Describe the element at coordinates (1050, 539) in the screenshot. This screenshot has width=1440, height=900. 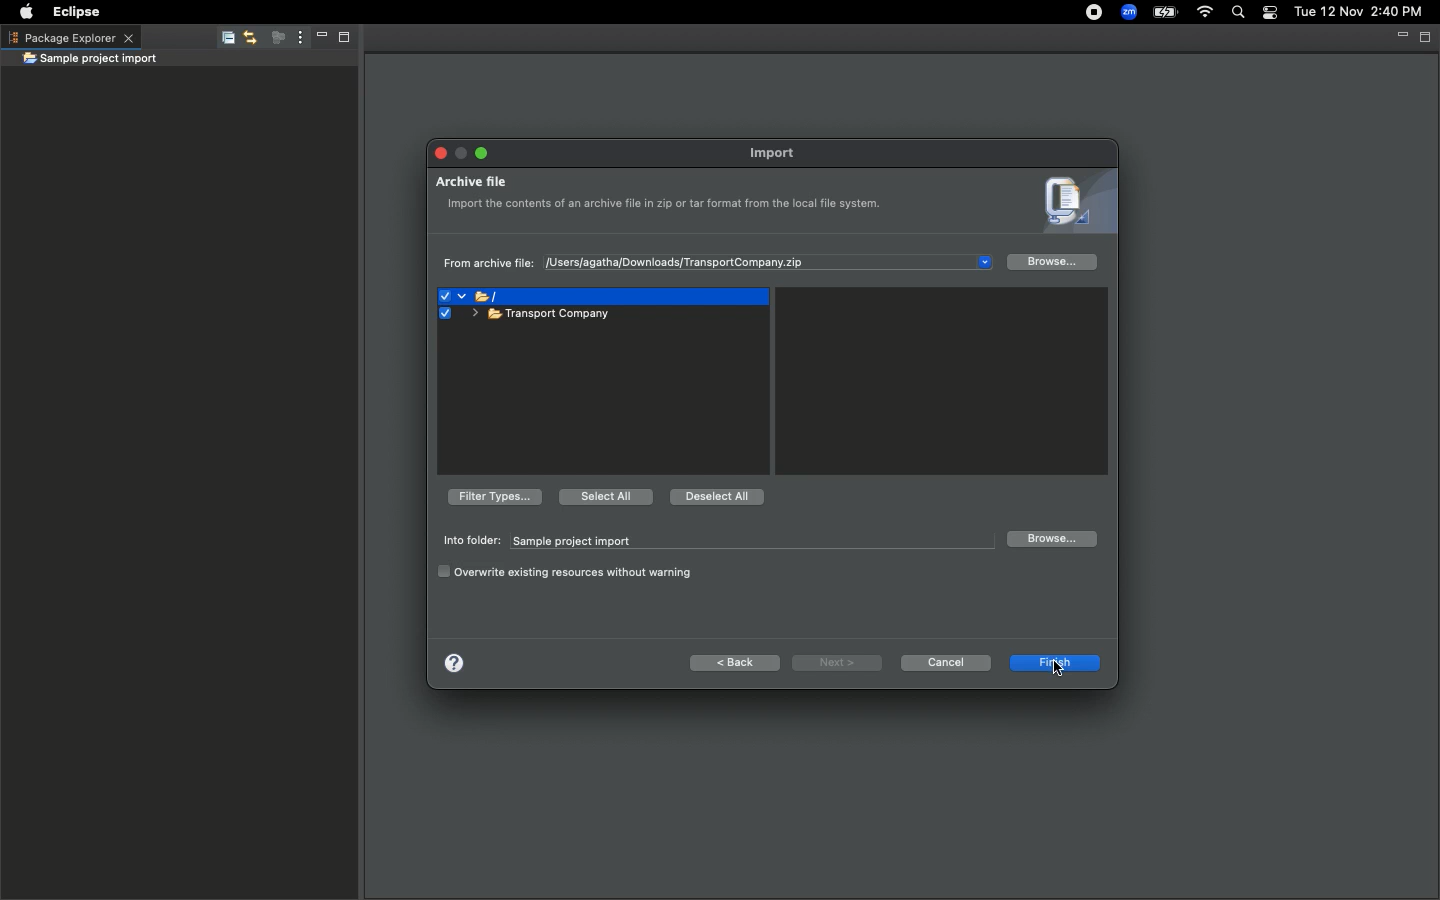
I see `Browse` at that location.